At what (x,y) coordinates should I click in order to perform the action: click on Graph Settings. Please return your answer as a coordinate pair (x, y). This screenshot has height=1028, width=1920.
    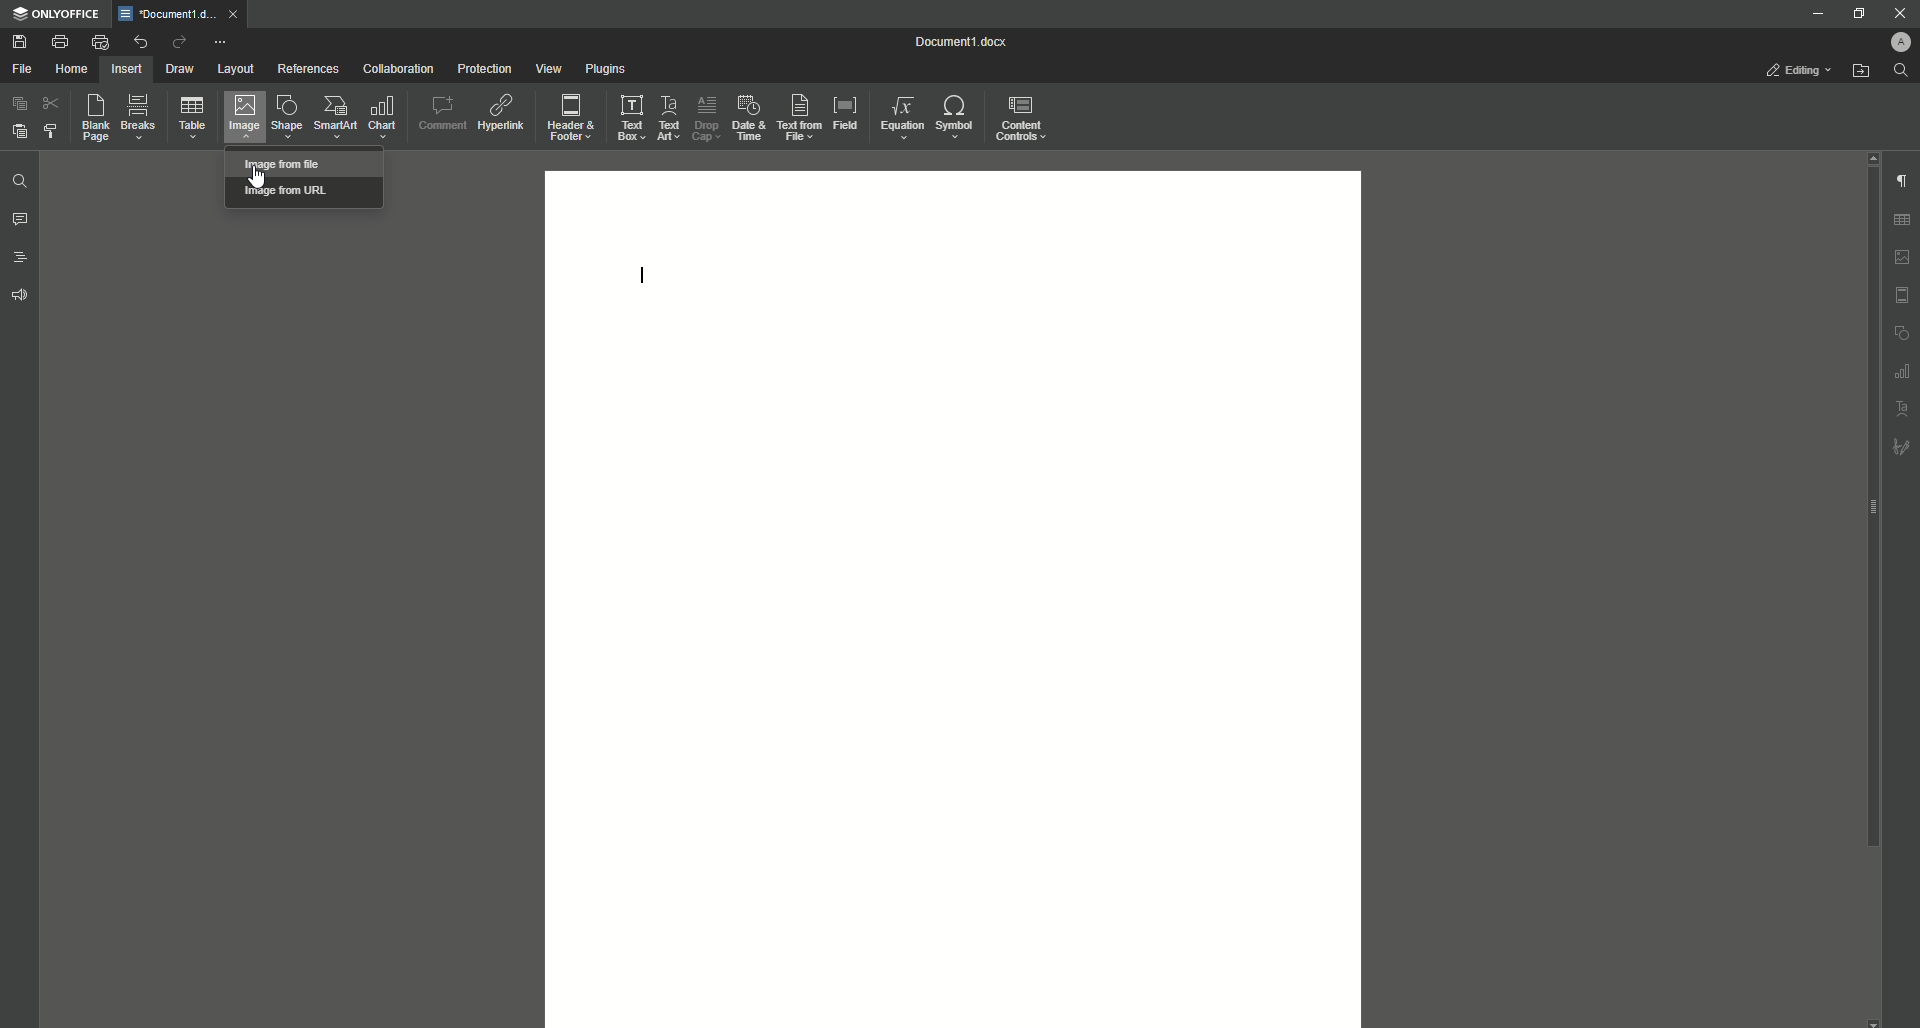
    Looking at the image, I should click on (1902, 371).